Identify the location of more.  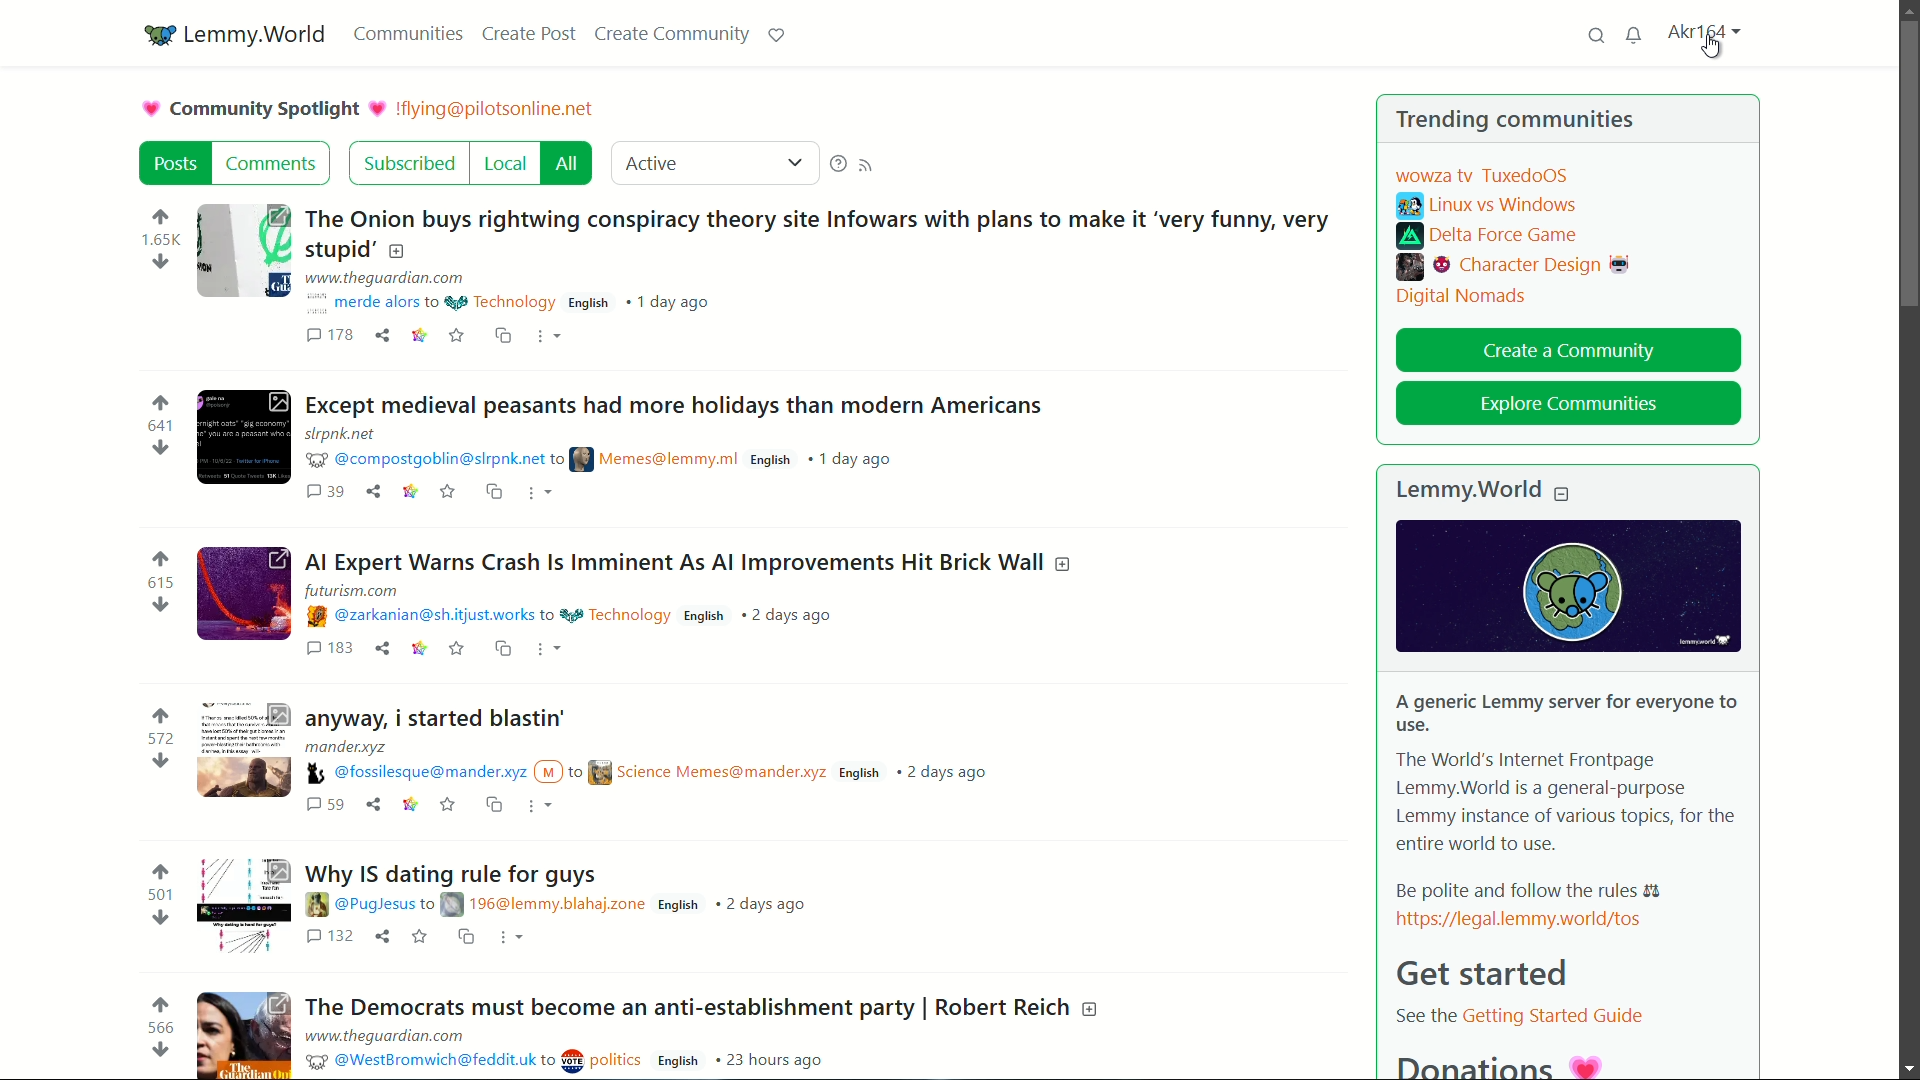
(536, 489).